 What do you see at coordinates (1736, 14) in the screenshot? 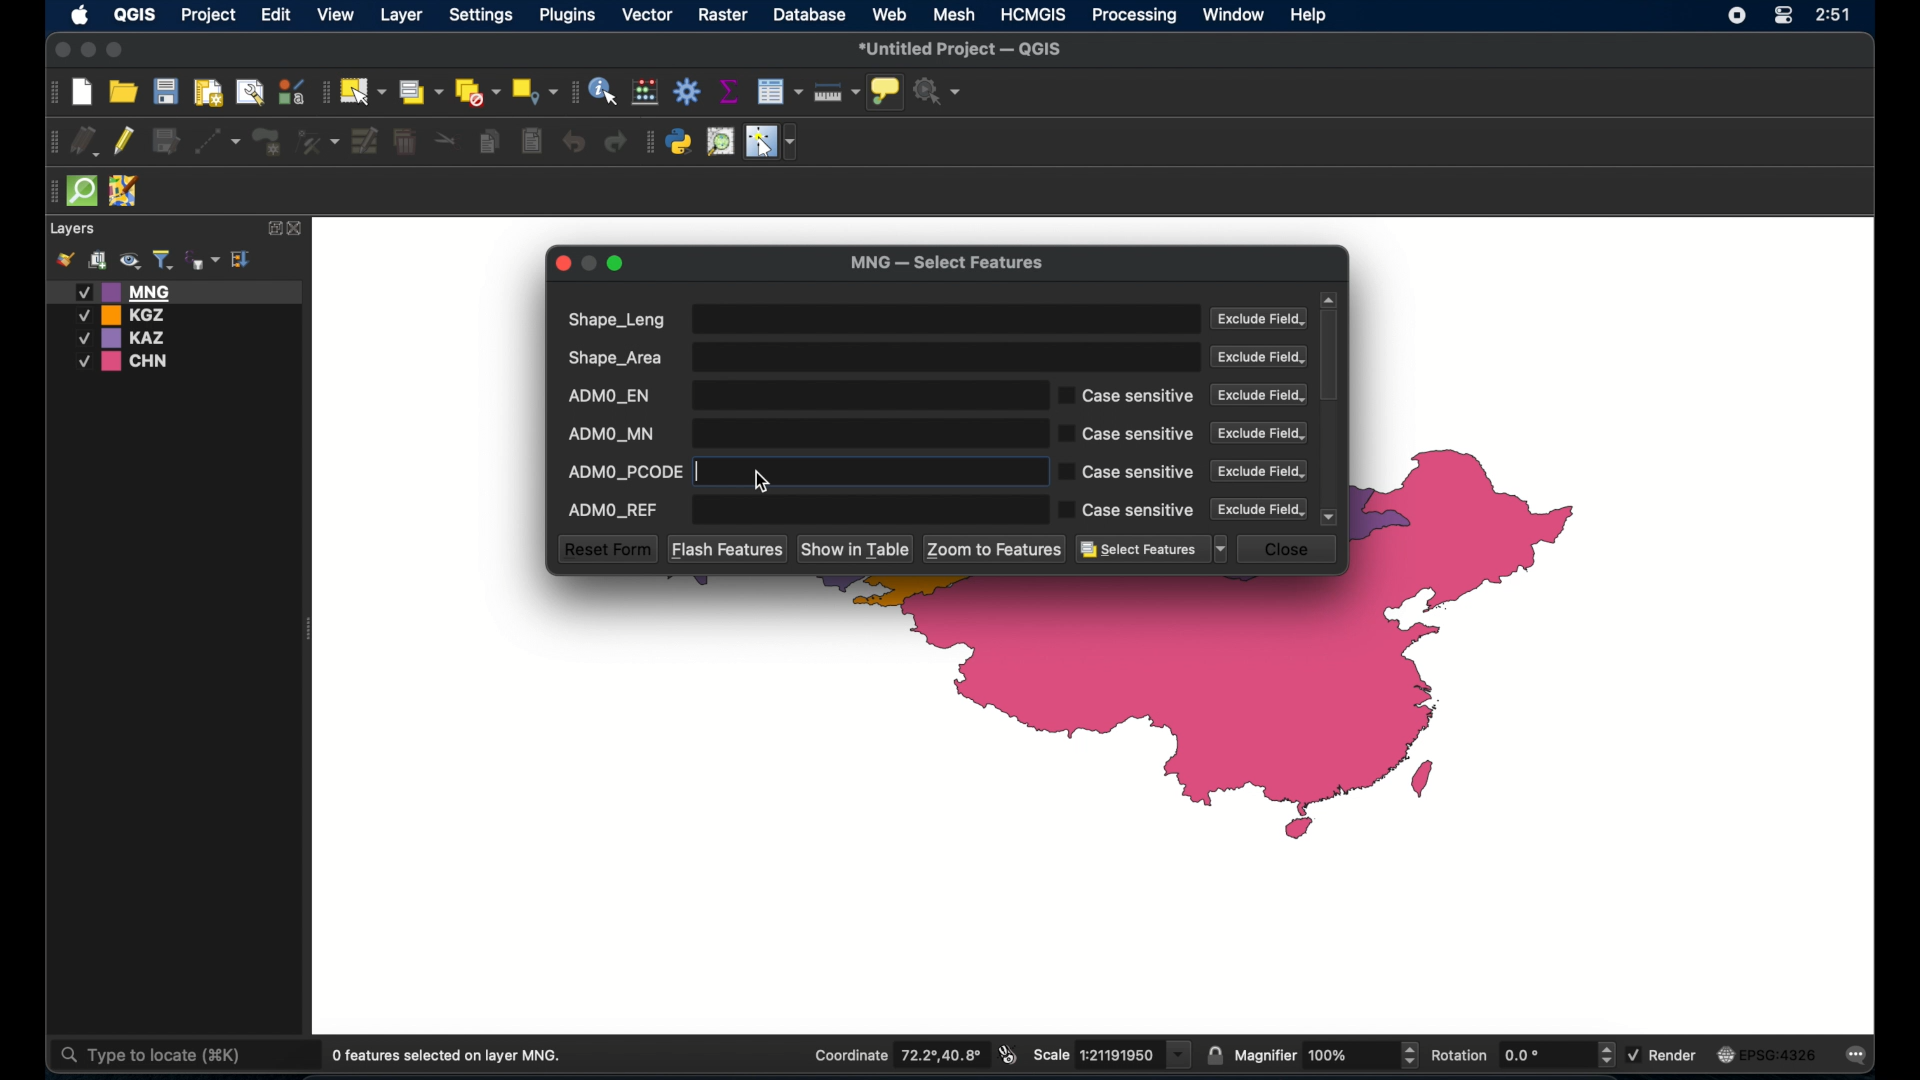
I see `screen recorder` at bounding box center [1736, 14].